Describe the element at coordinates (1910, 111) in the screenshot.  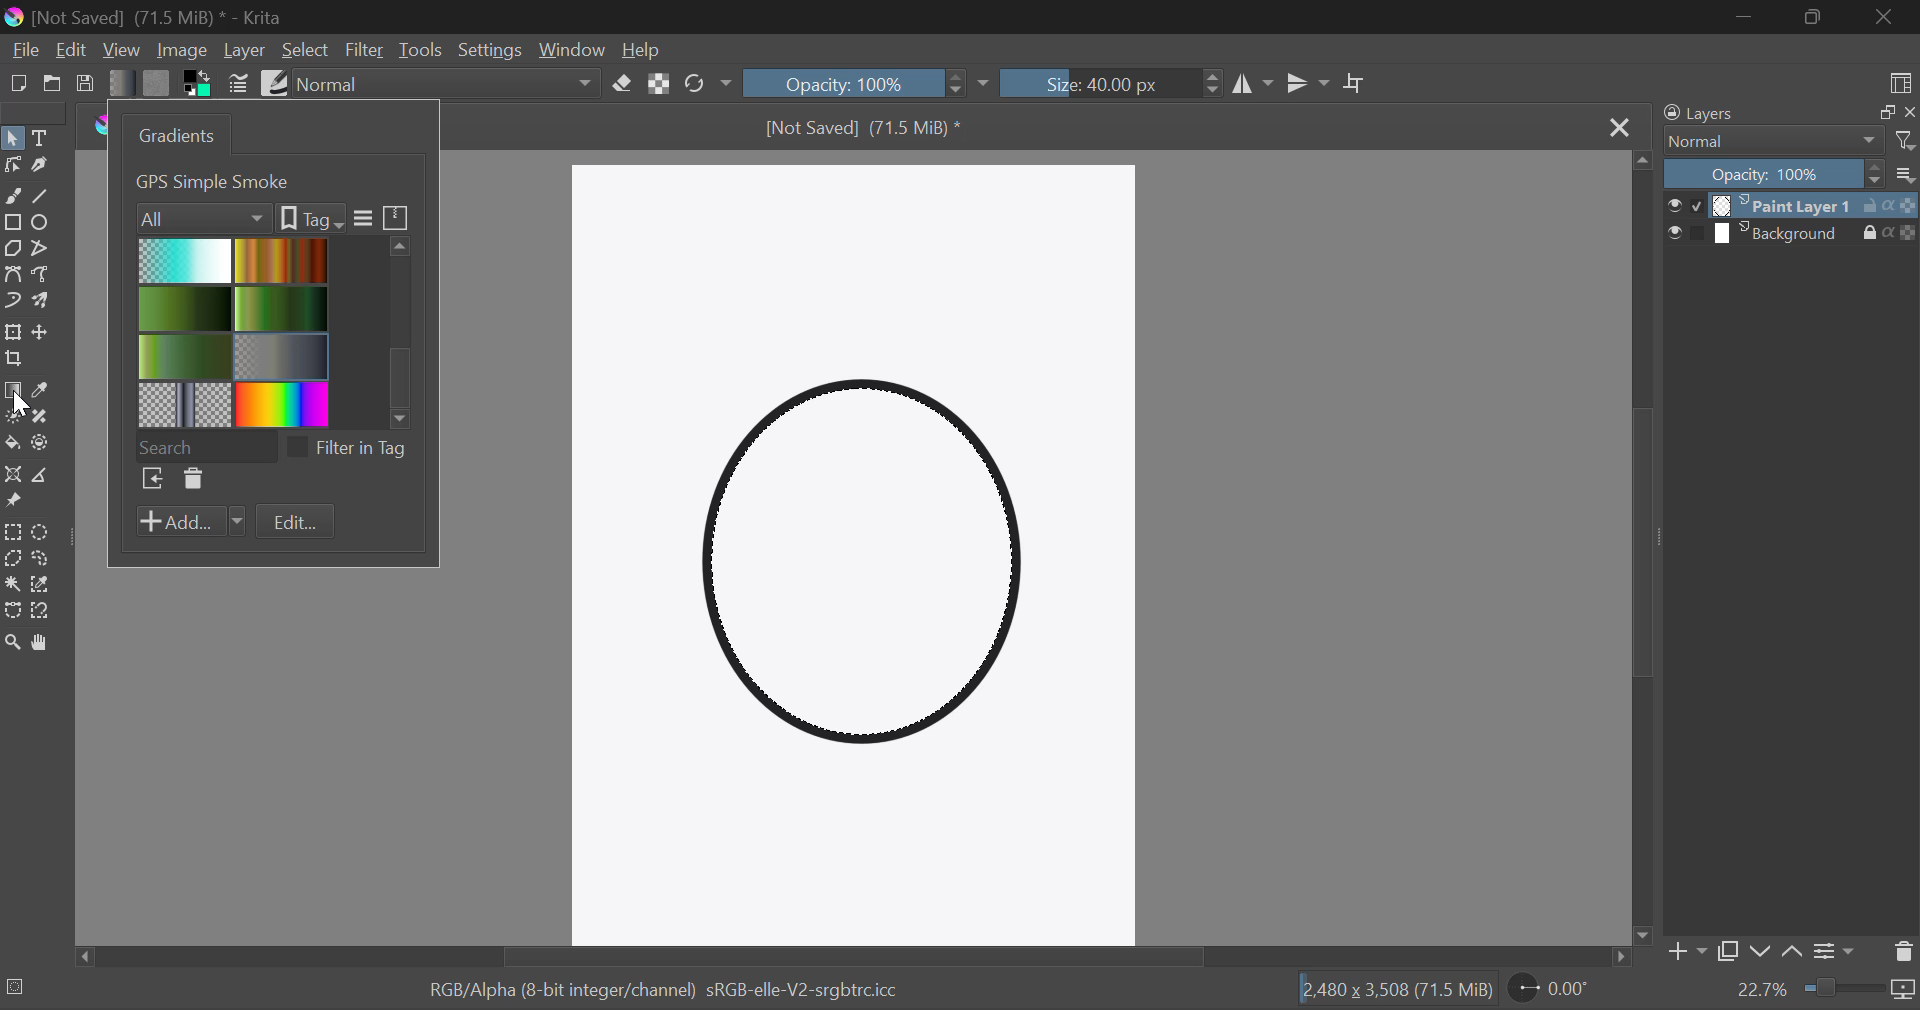
I see `close` at that location.